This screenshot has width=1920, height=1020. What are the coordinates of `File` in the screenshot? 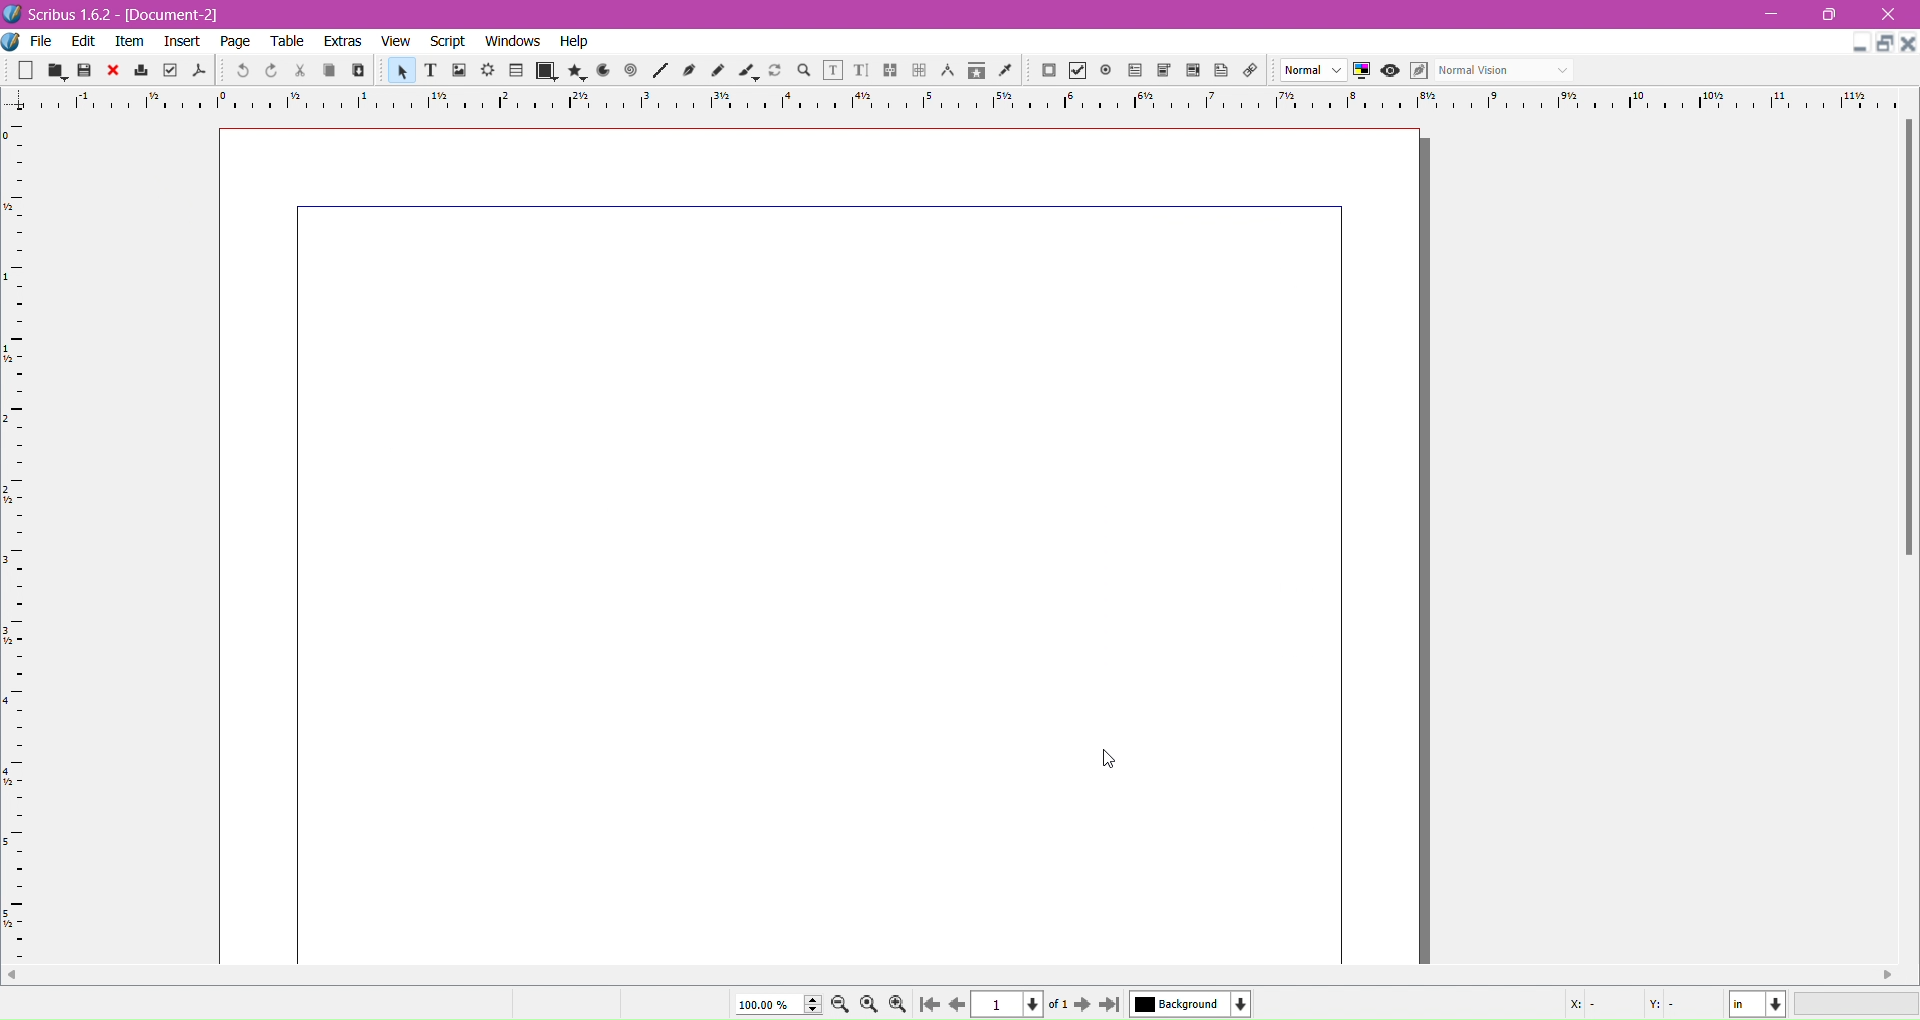 It's located at (33, 40).